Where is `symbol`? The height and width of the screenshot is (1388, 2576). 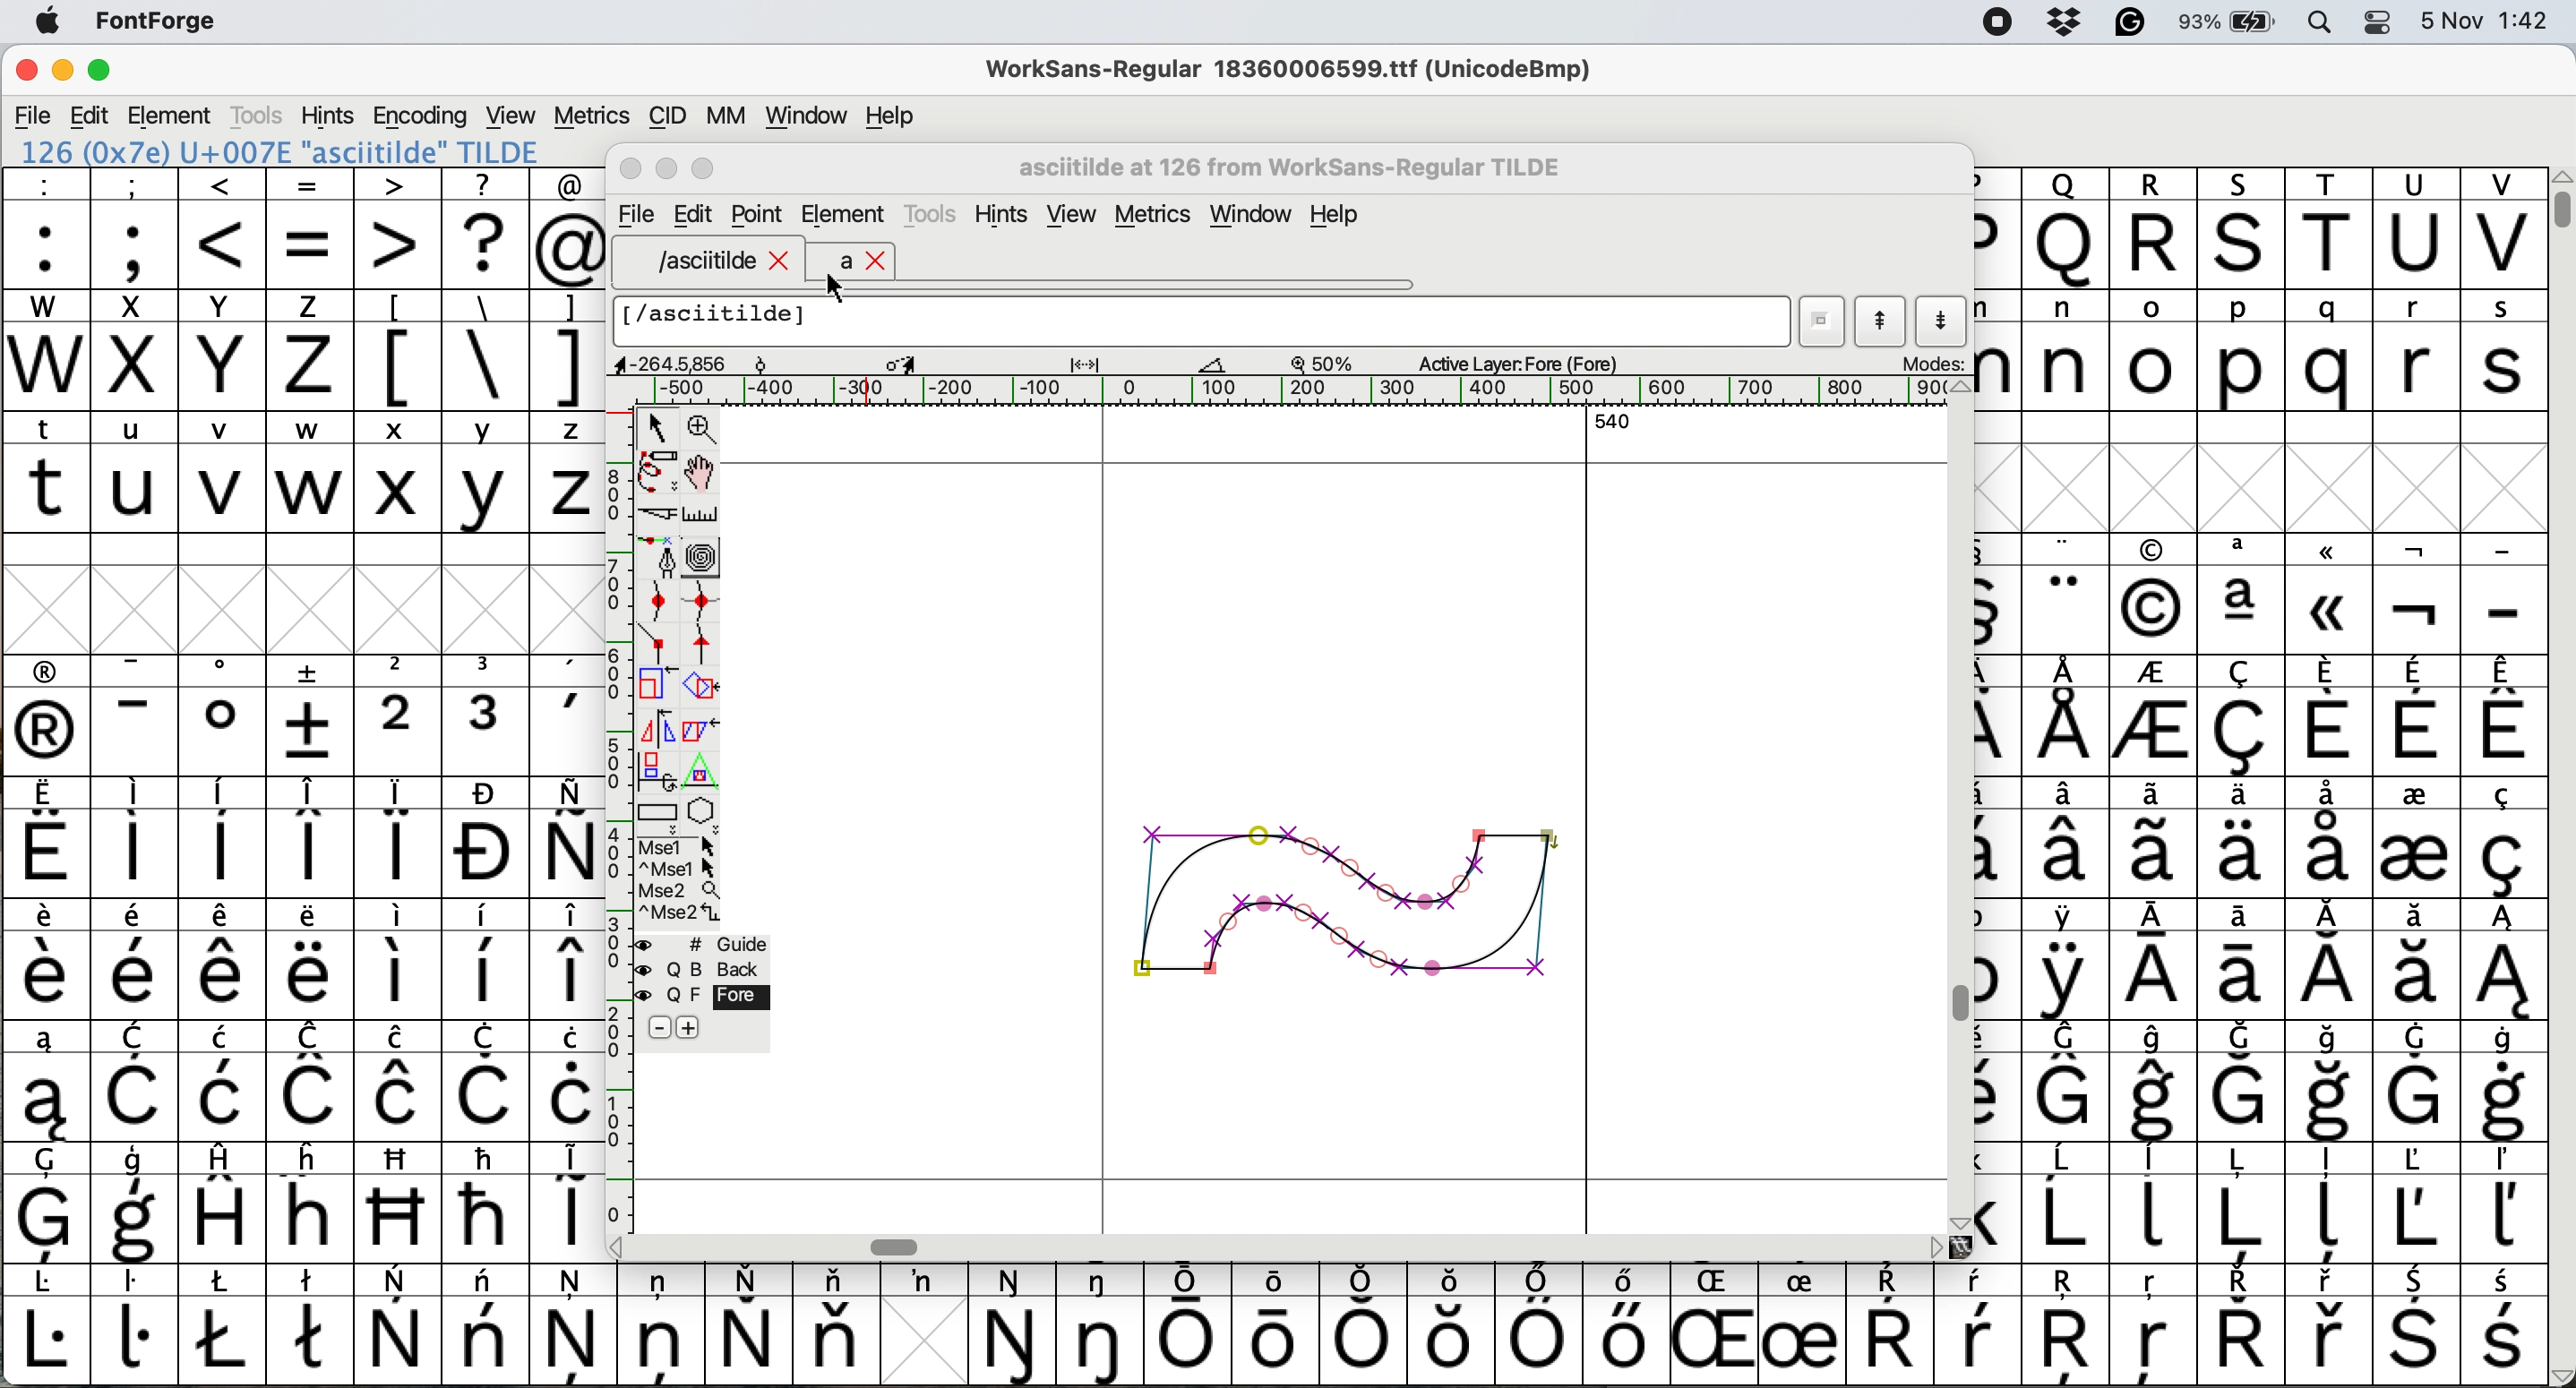
symbol is located at coordinates (399, 958).